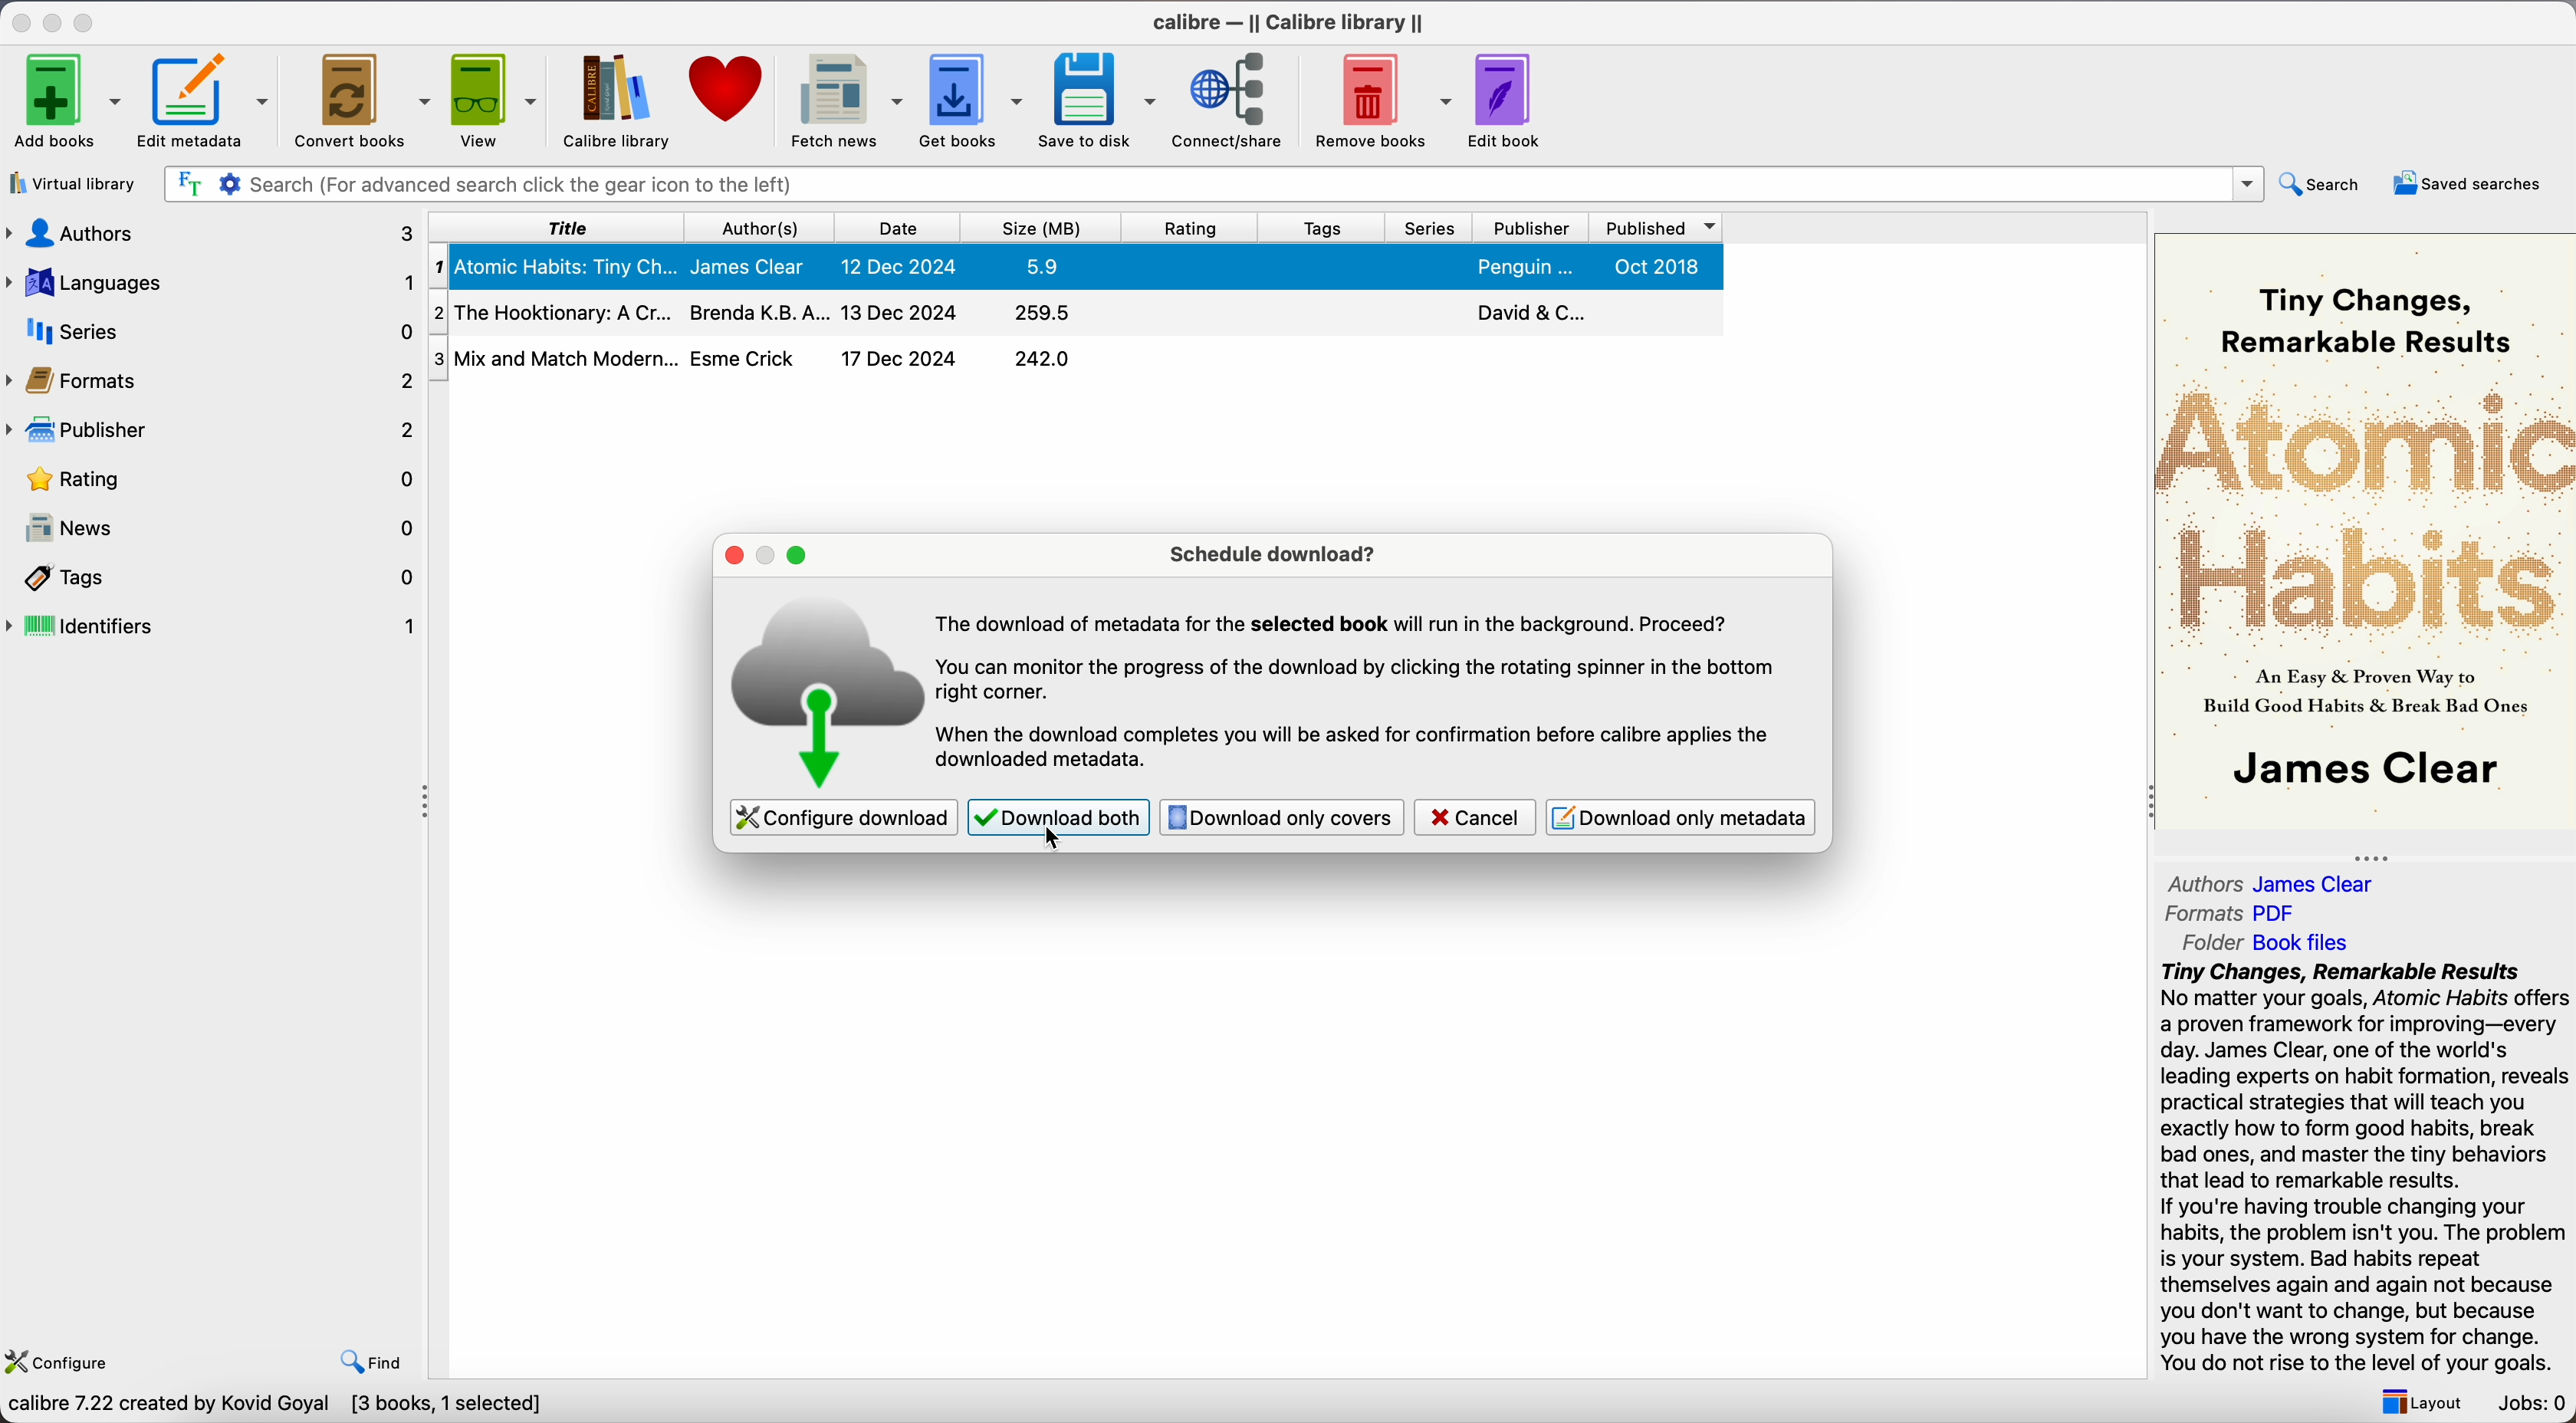  What do you see at coordinates (754, 266) in the screenshot?
I see `James Clear` at bounding box center [754, 266].